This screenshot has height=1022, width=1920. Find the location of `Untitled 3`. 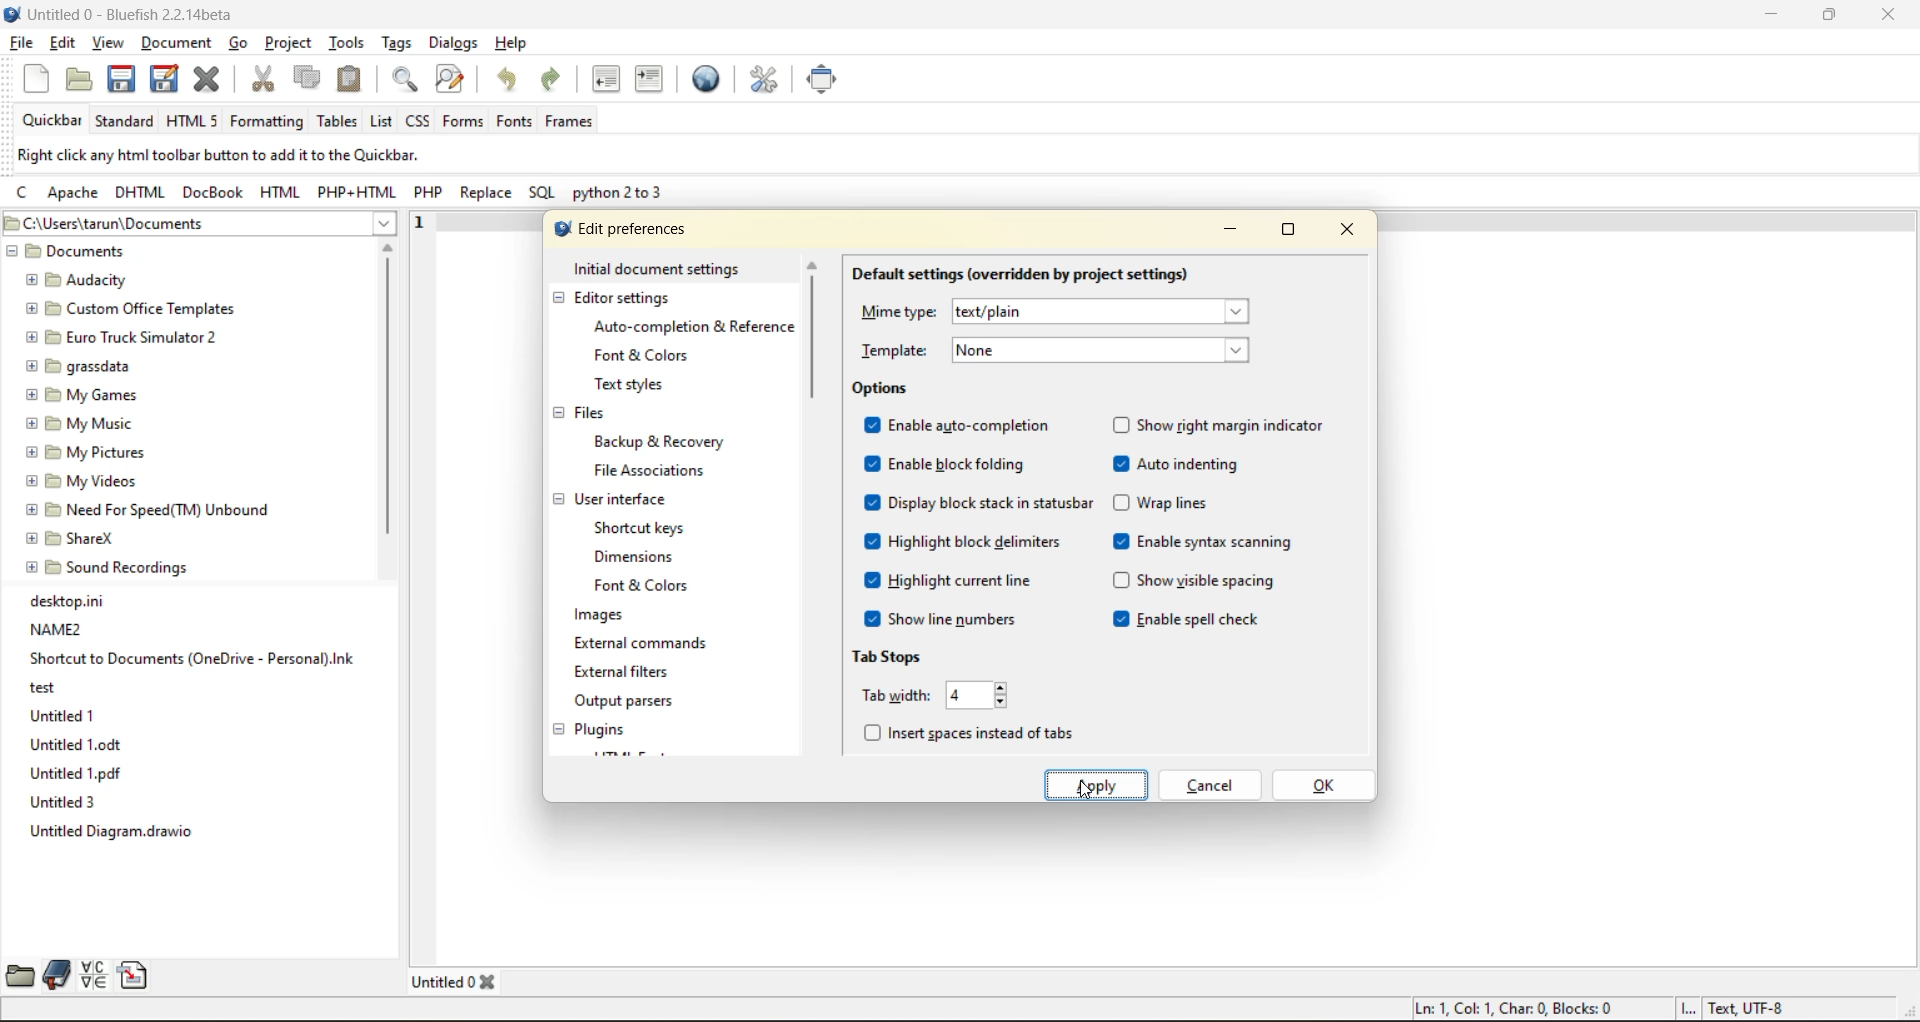

Untitled 3 is located at coordinates (64, 803).